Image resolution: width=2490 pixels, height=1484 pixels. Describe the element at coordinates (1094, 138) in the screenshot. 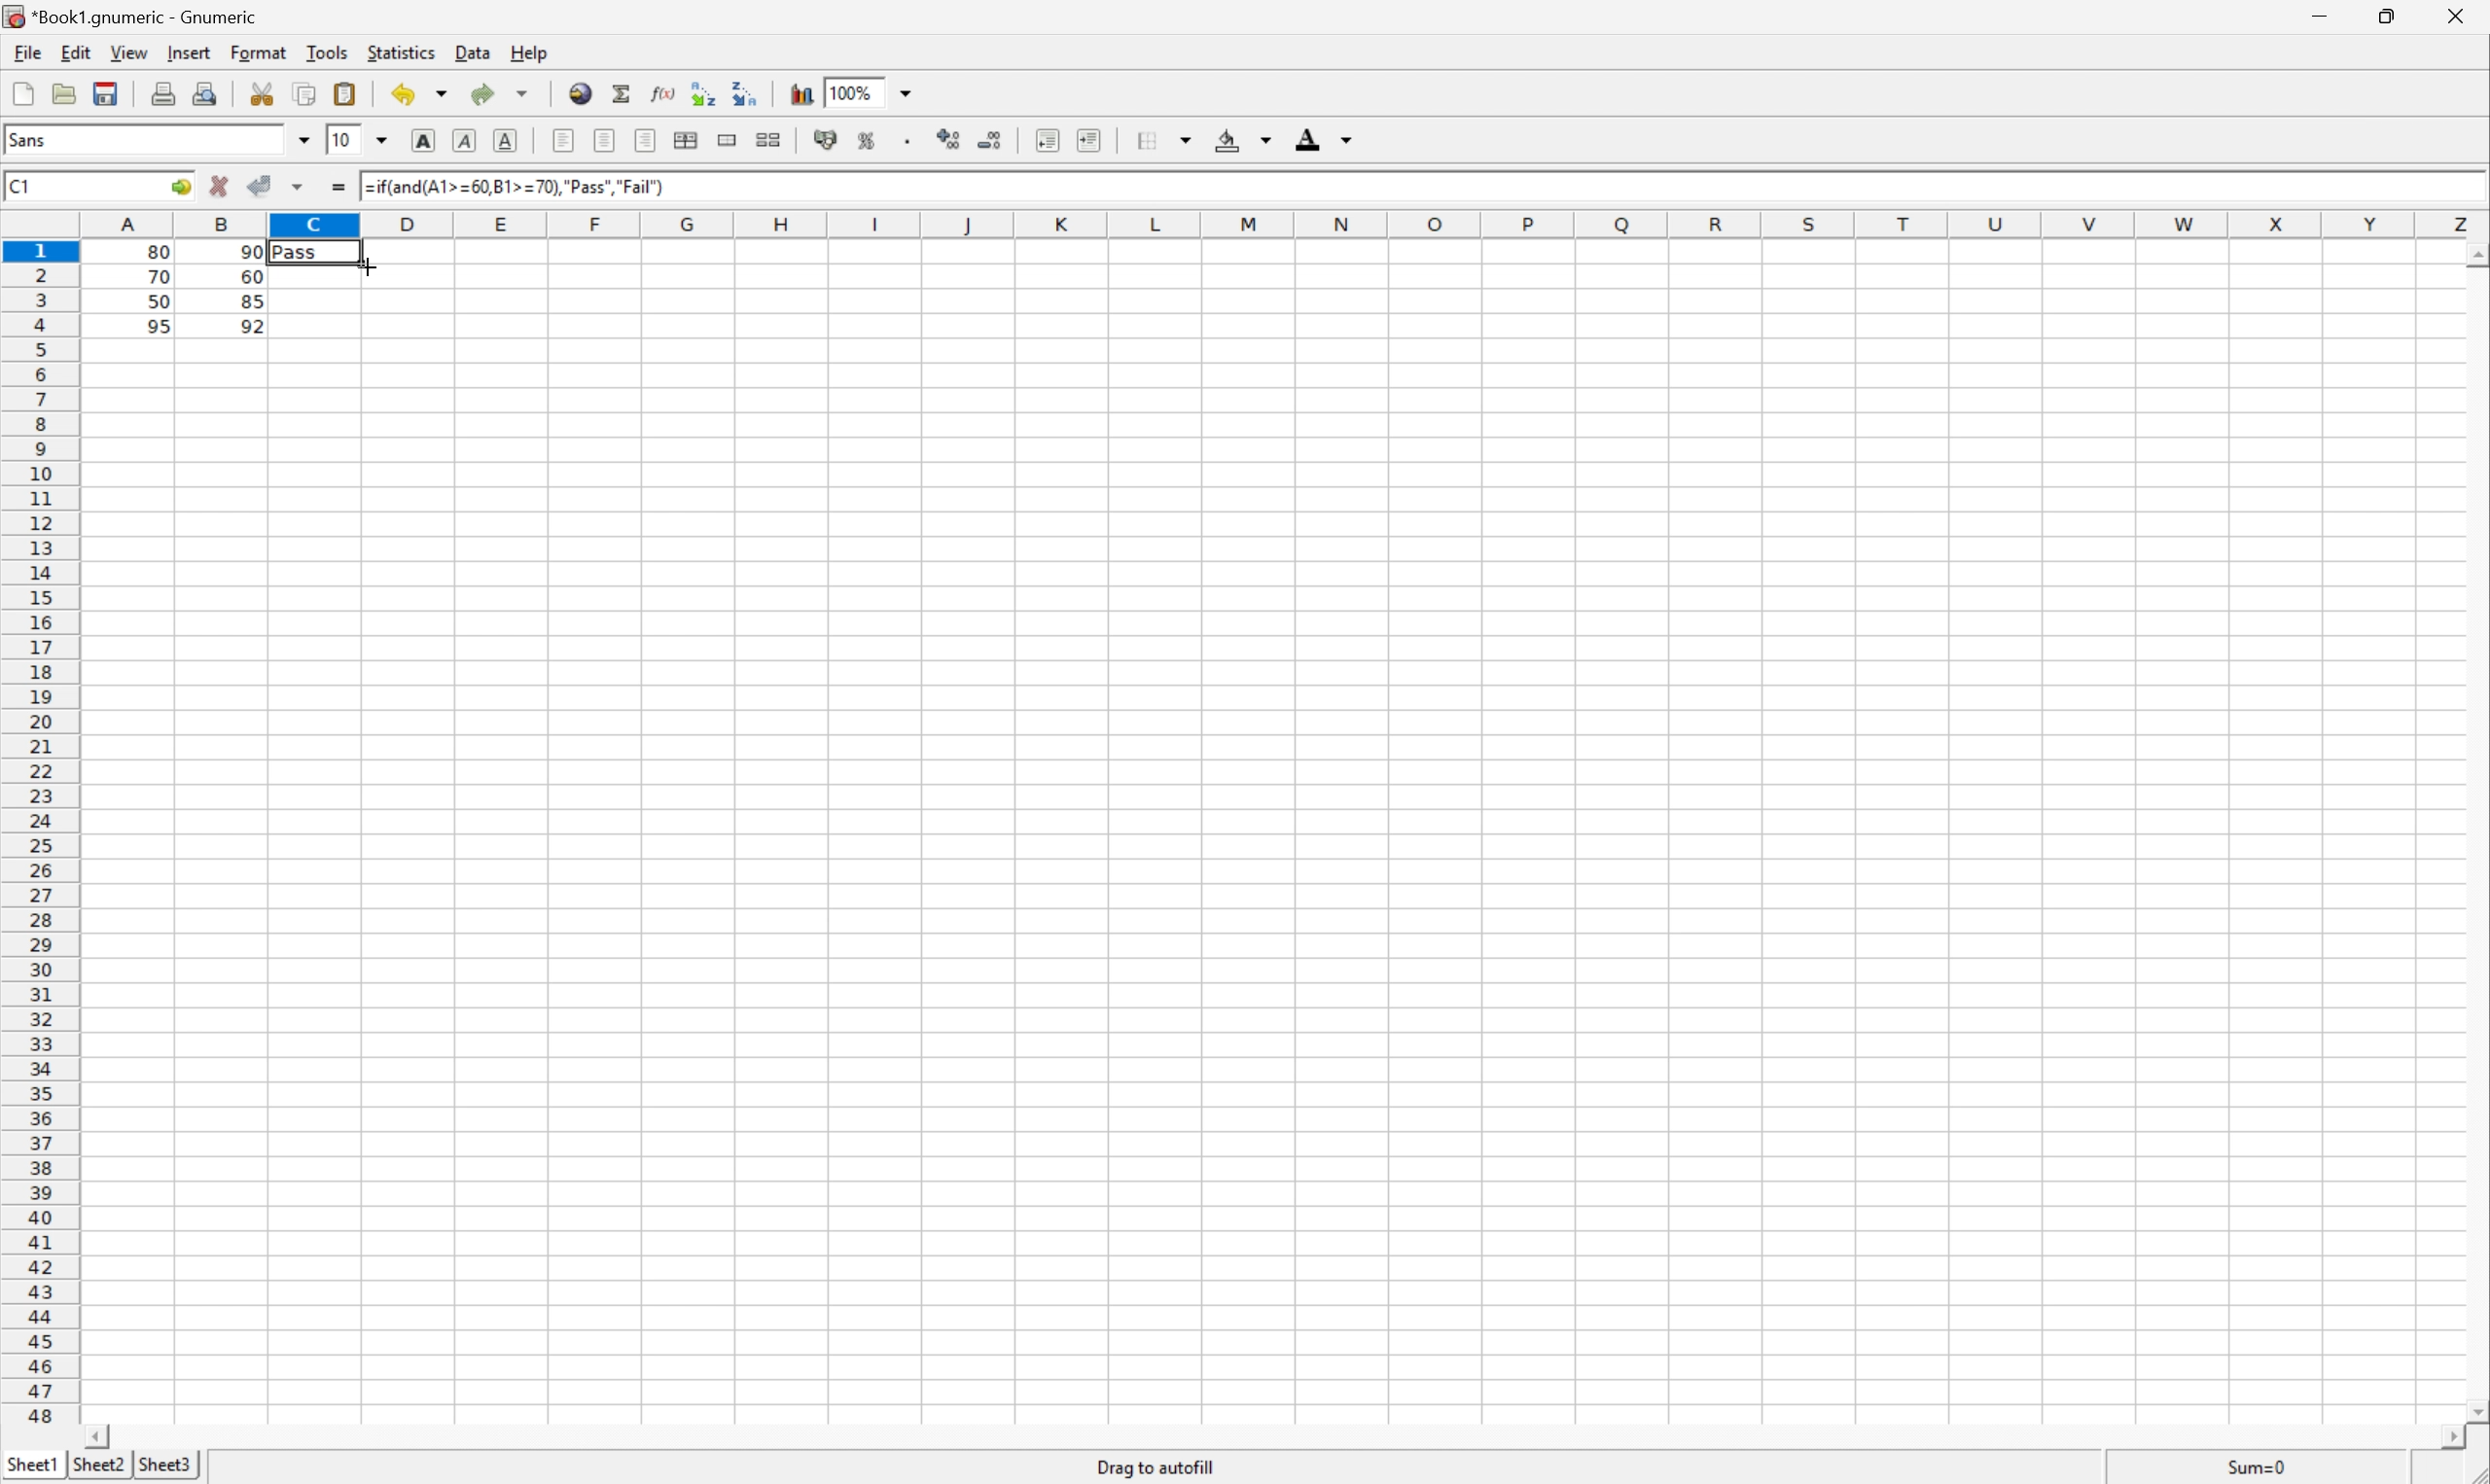

I see `Increase indent, and align the contents to the left` at that location.